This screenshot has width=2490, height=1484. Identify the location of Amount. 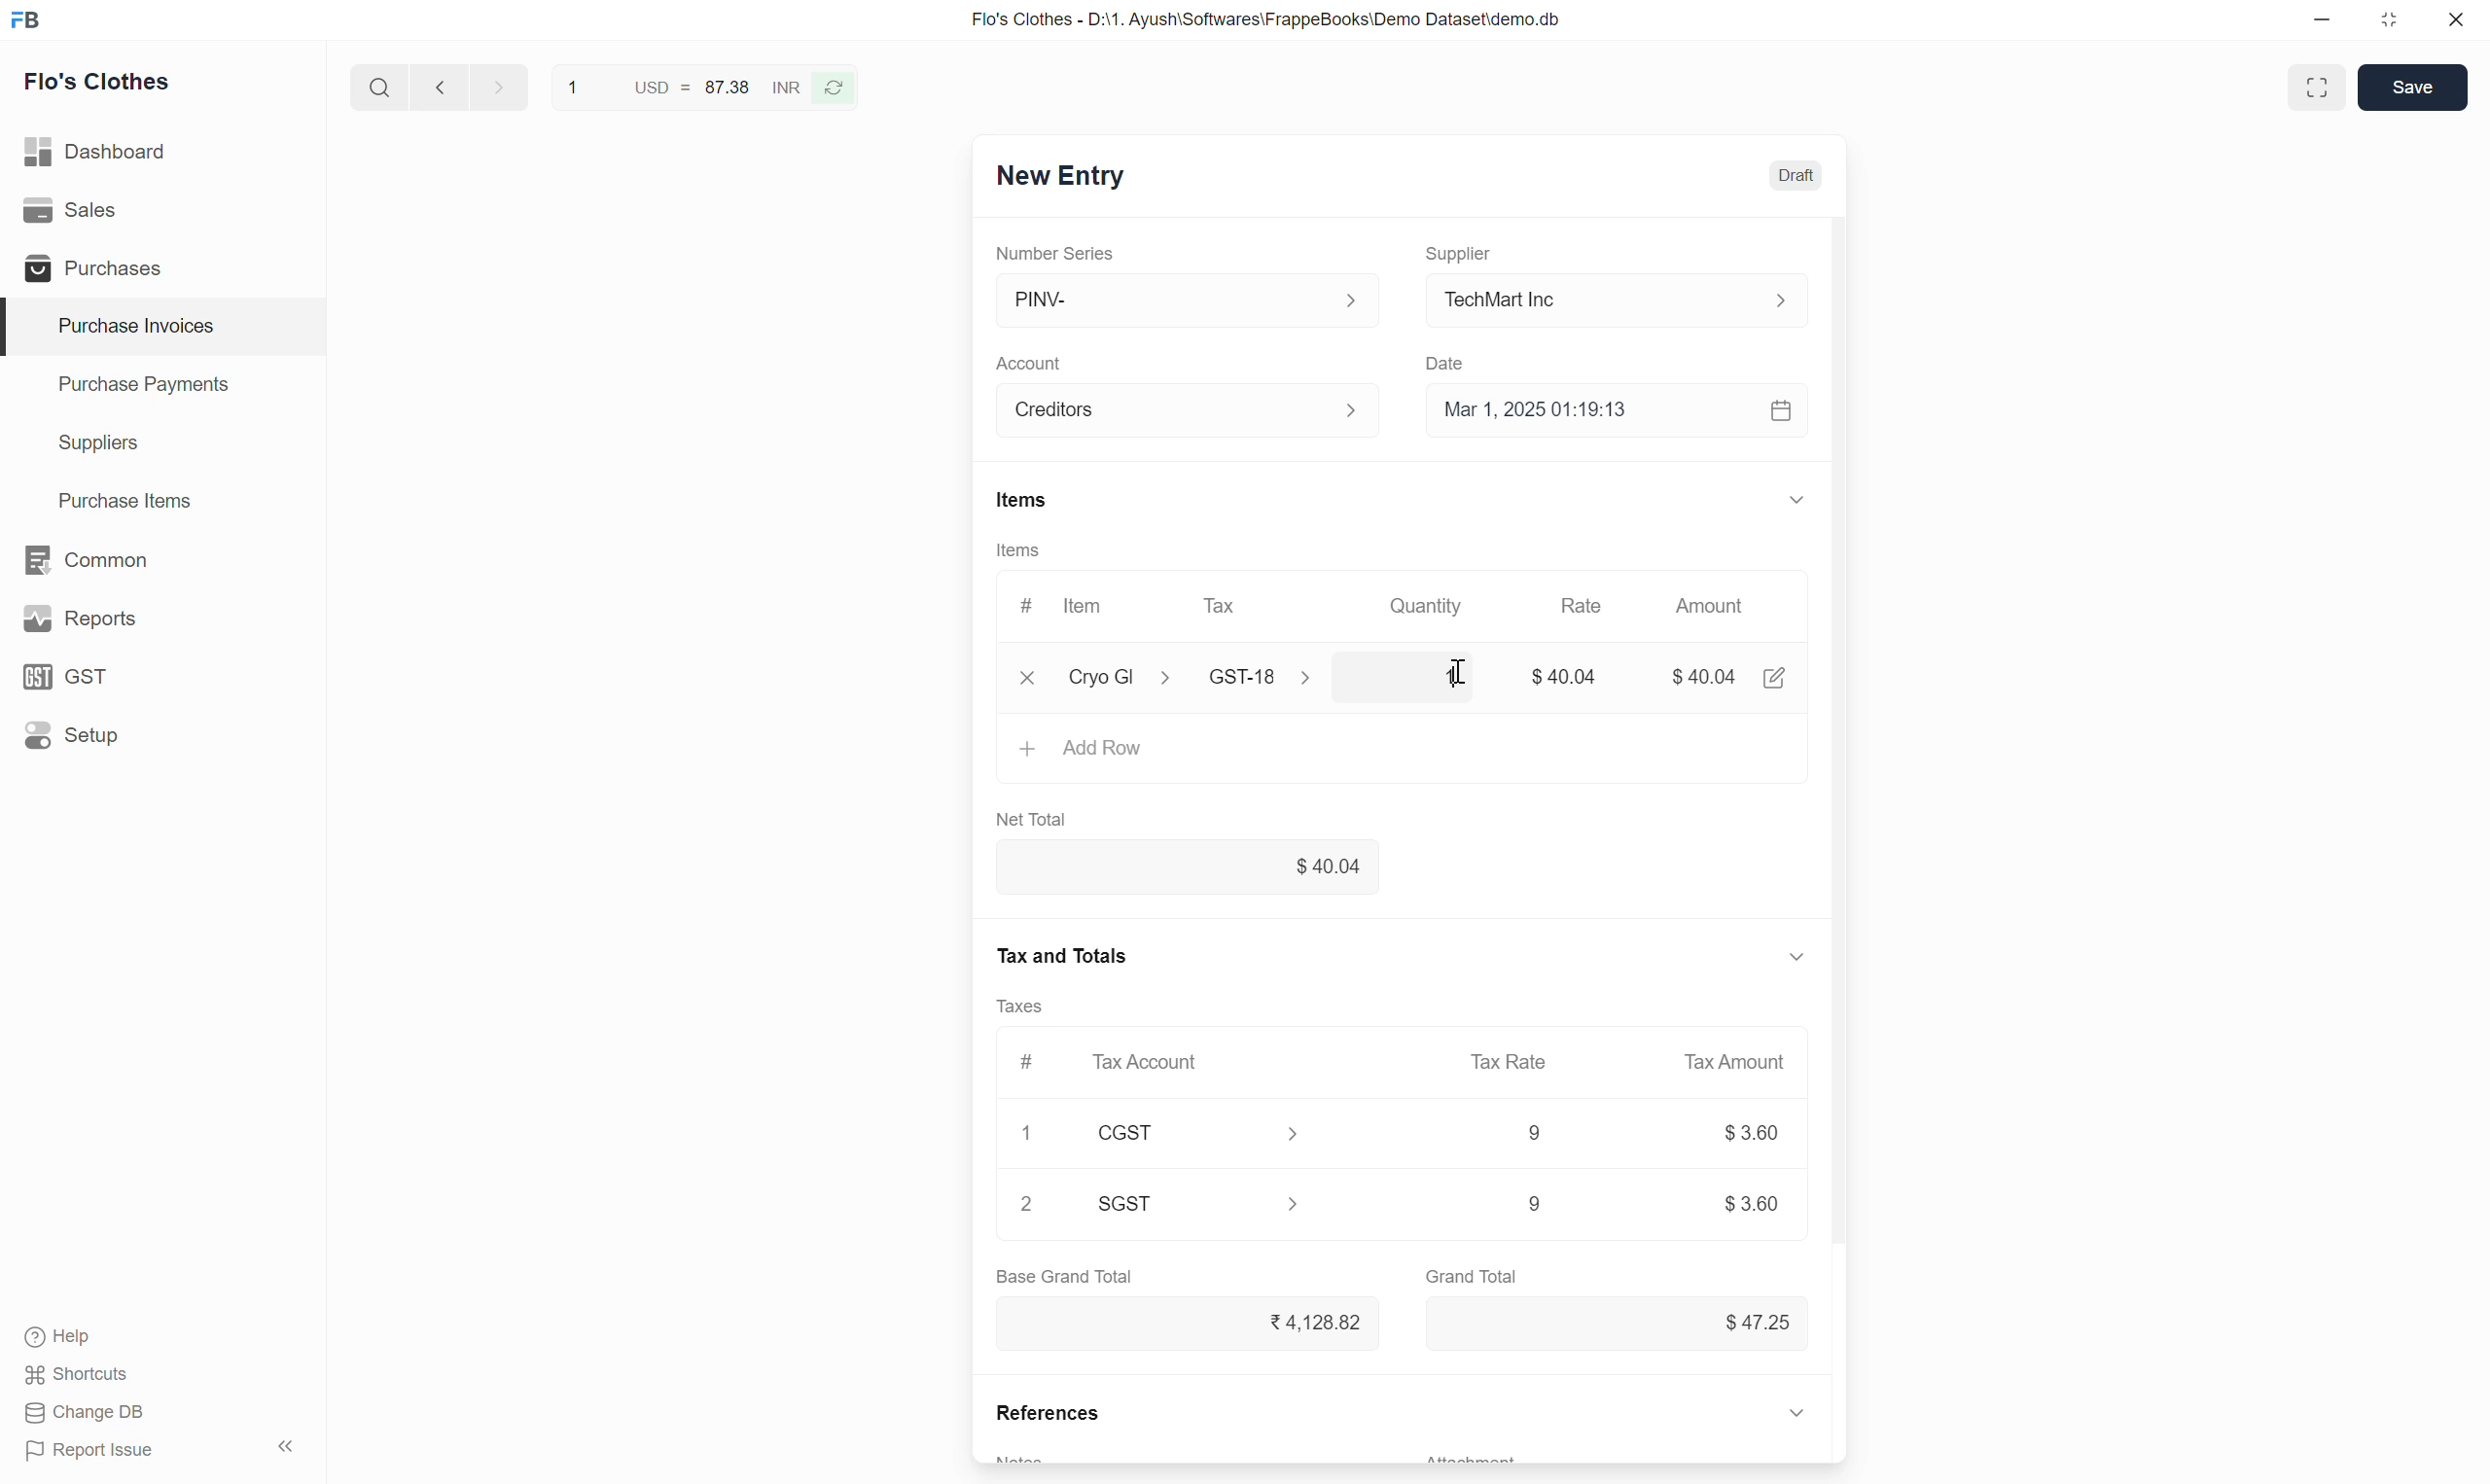
(1719, 610).